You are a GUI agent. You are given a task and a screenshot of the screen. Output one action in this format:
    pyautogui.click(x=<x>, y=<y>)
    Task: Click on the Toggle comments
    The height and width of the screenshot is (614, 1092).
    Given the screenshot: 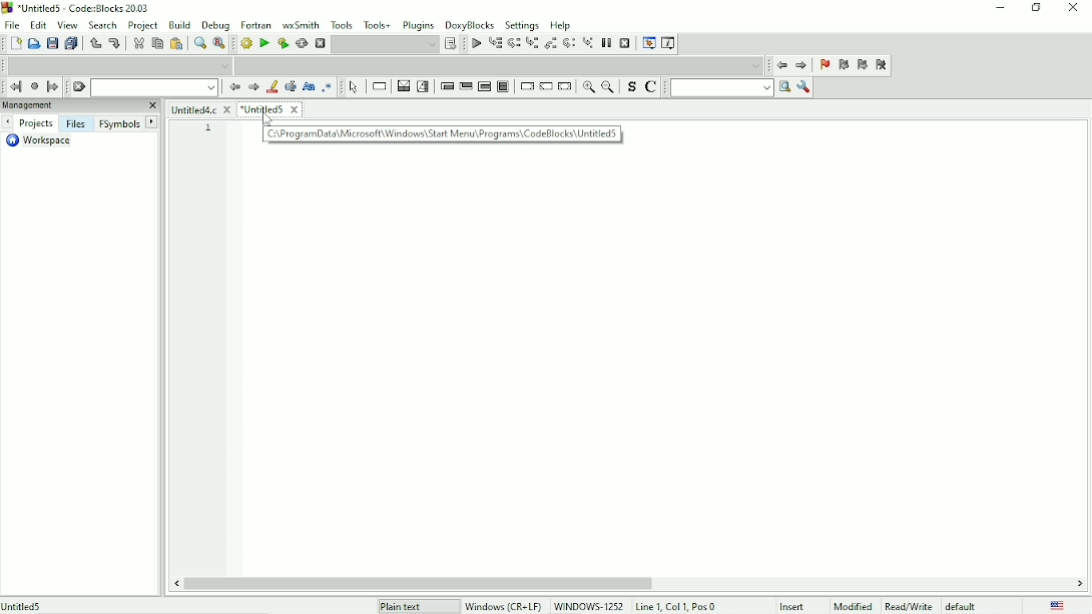 What is the action you would take?
    pyautogui.click(x=650, y=88)
    